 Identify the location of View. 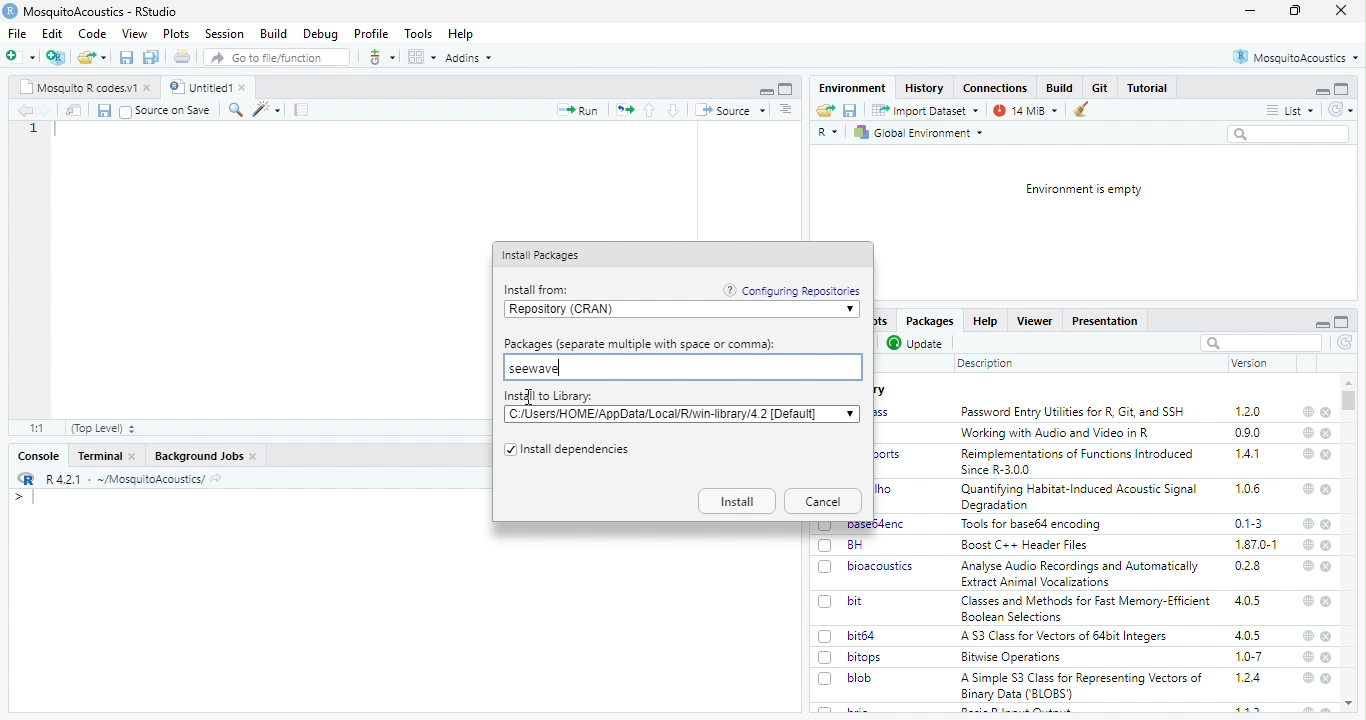
(136, 34).